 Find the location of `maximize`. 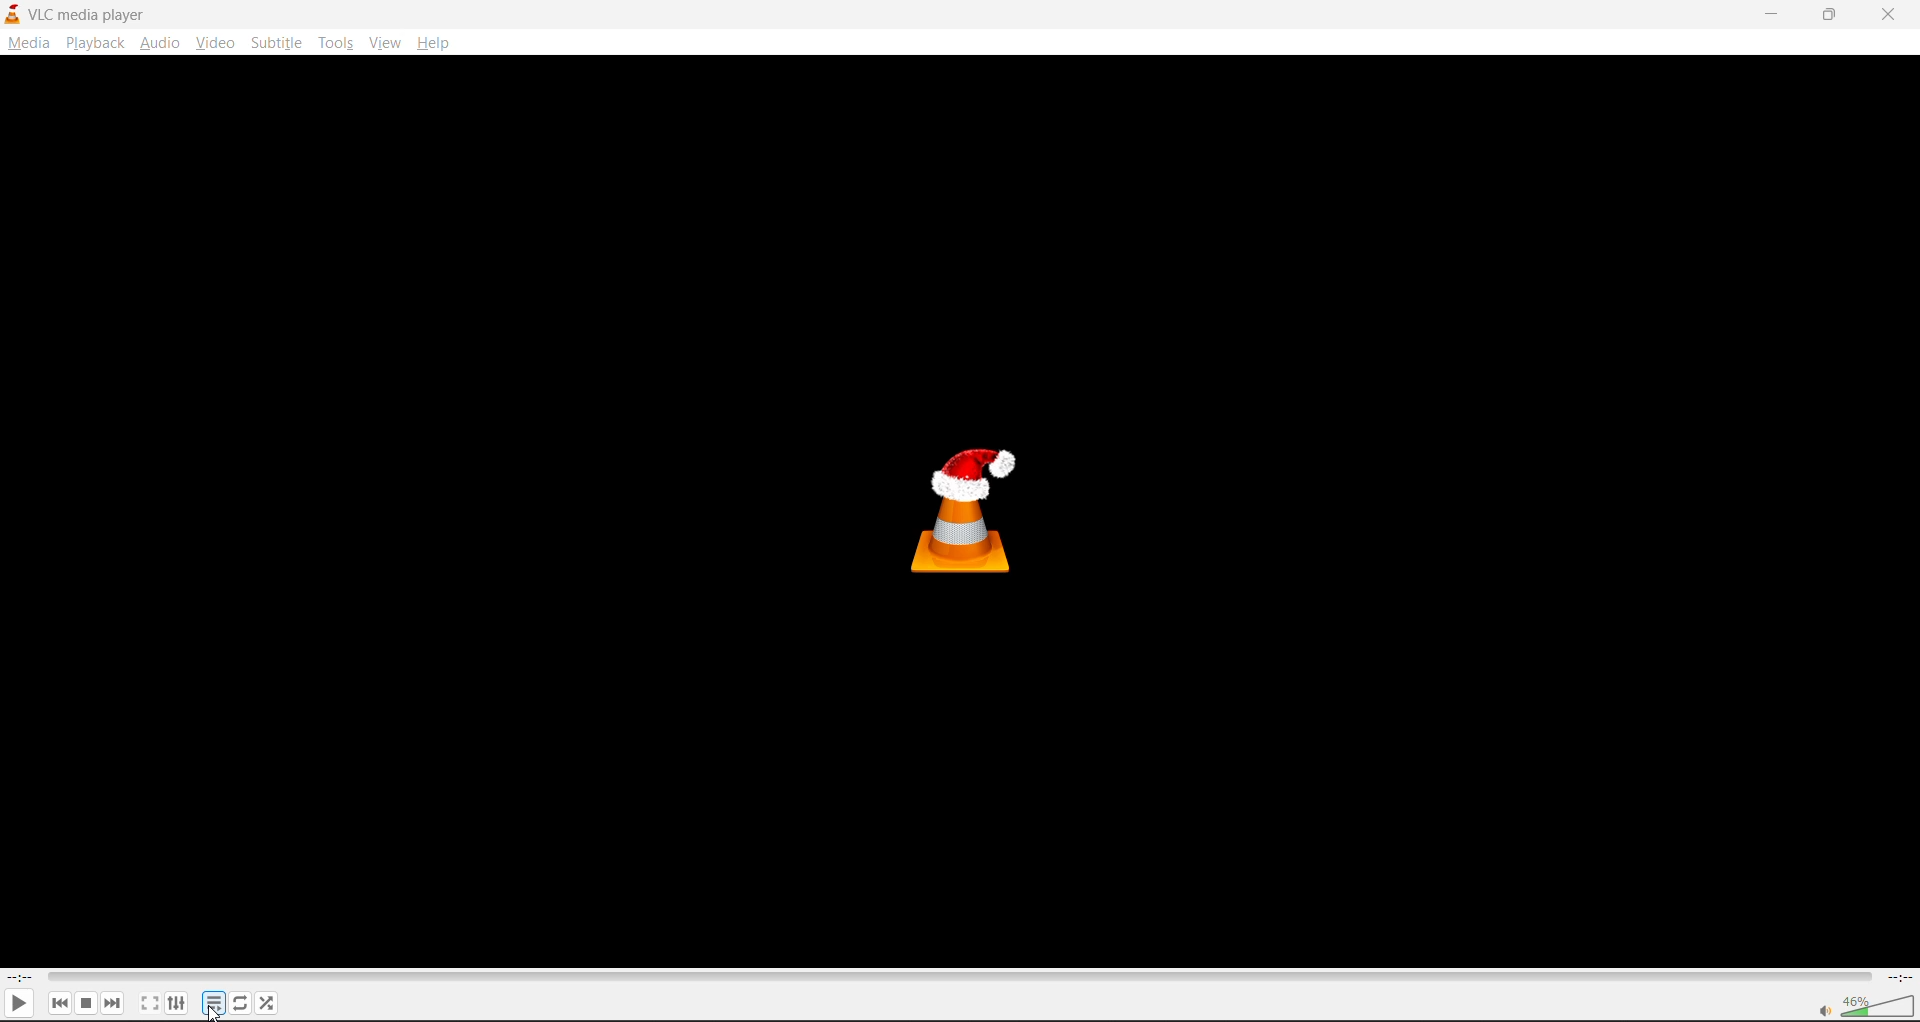

maximize is located at coordinates (1829, 16).